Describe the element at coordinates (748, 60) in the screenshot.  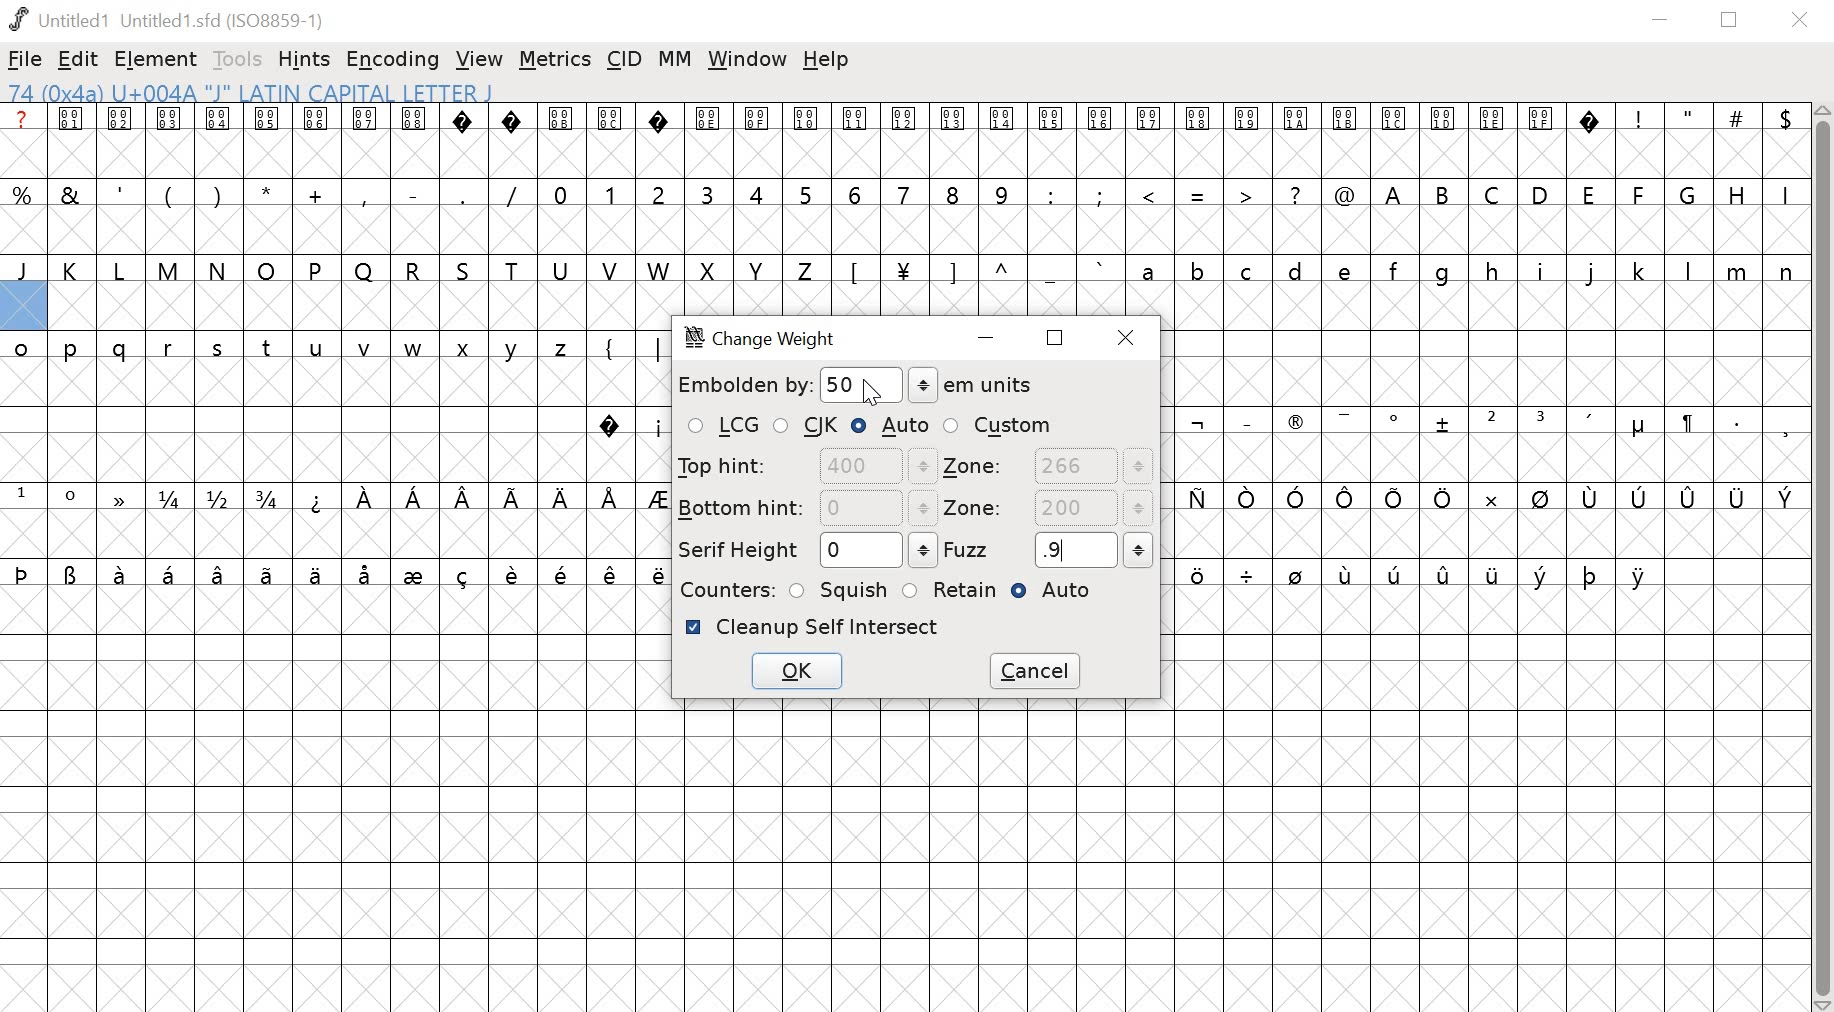
I see `window` at that location.